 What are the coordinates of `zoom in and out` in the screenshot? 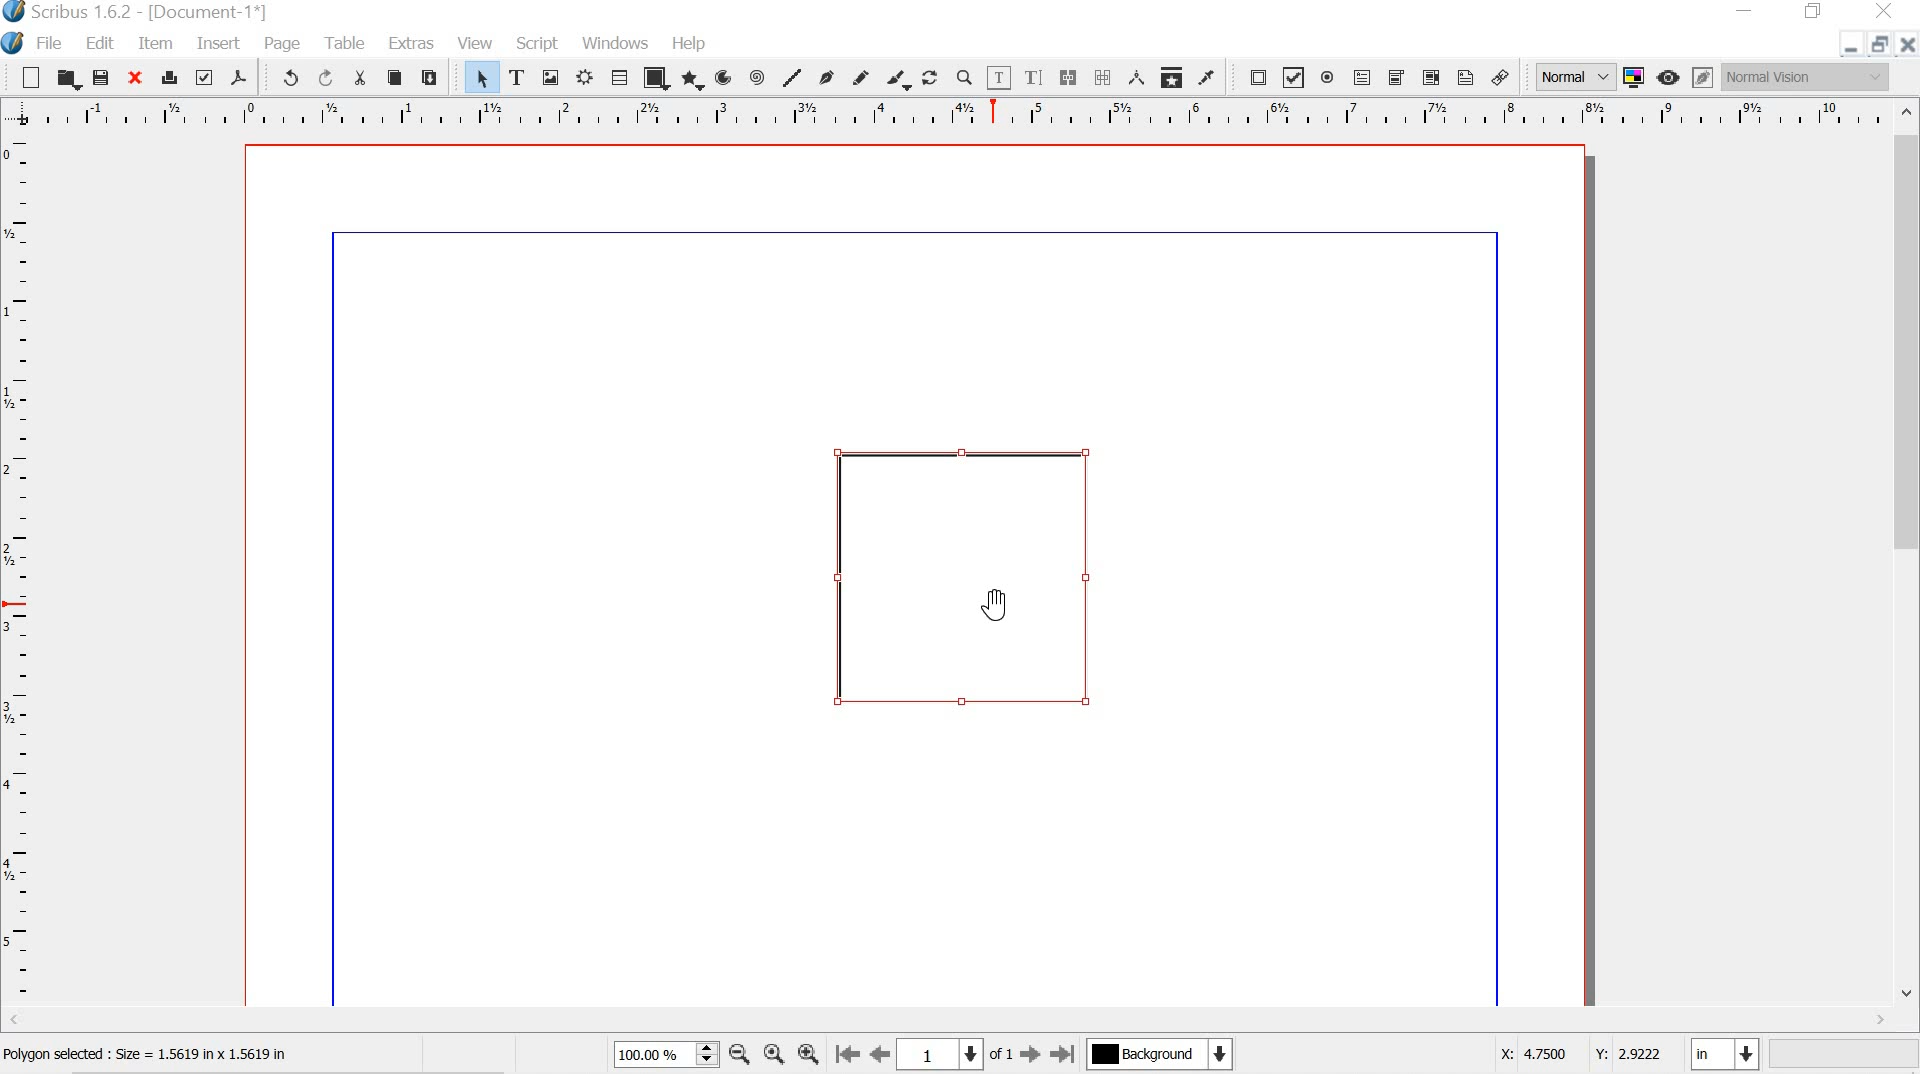 It's located at (704, 1054).